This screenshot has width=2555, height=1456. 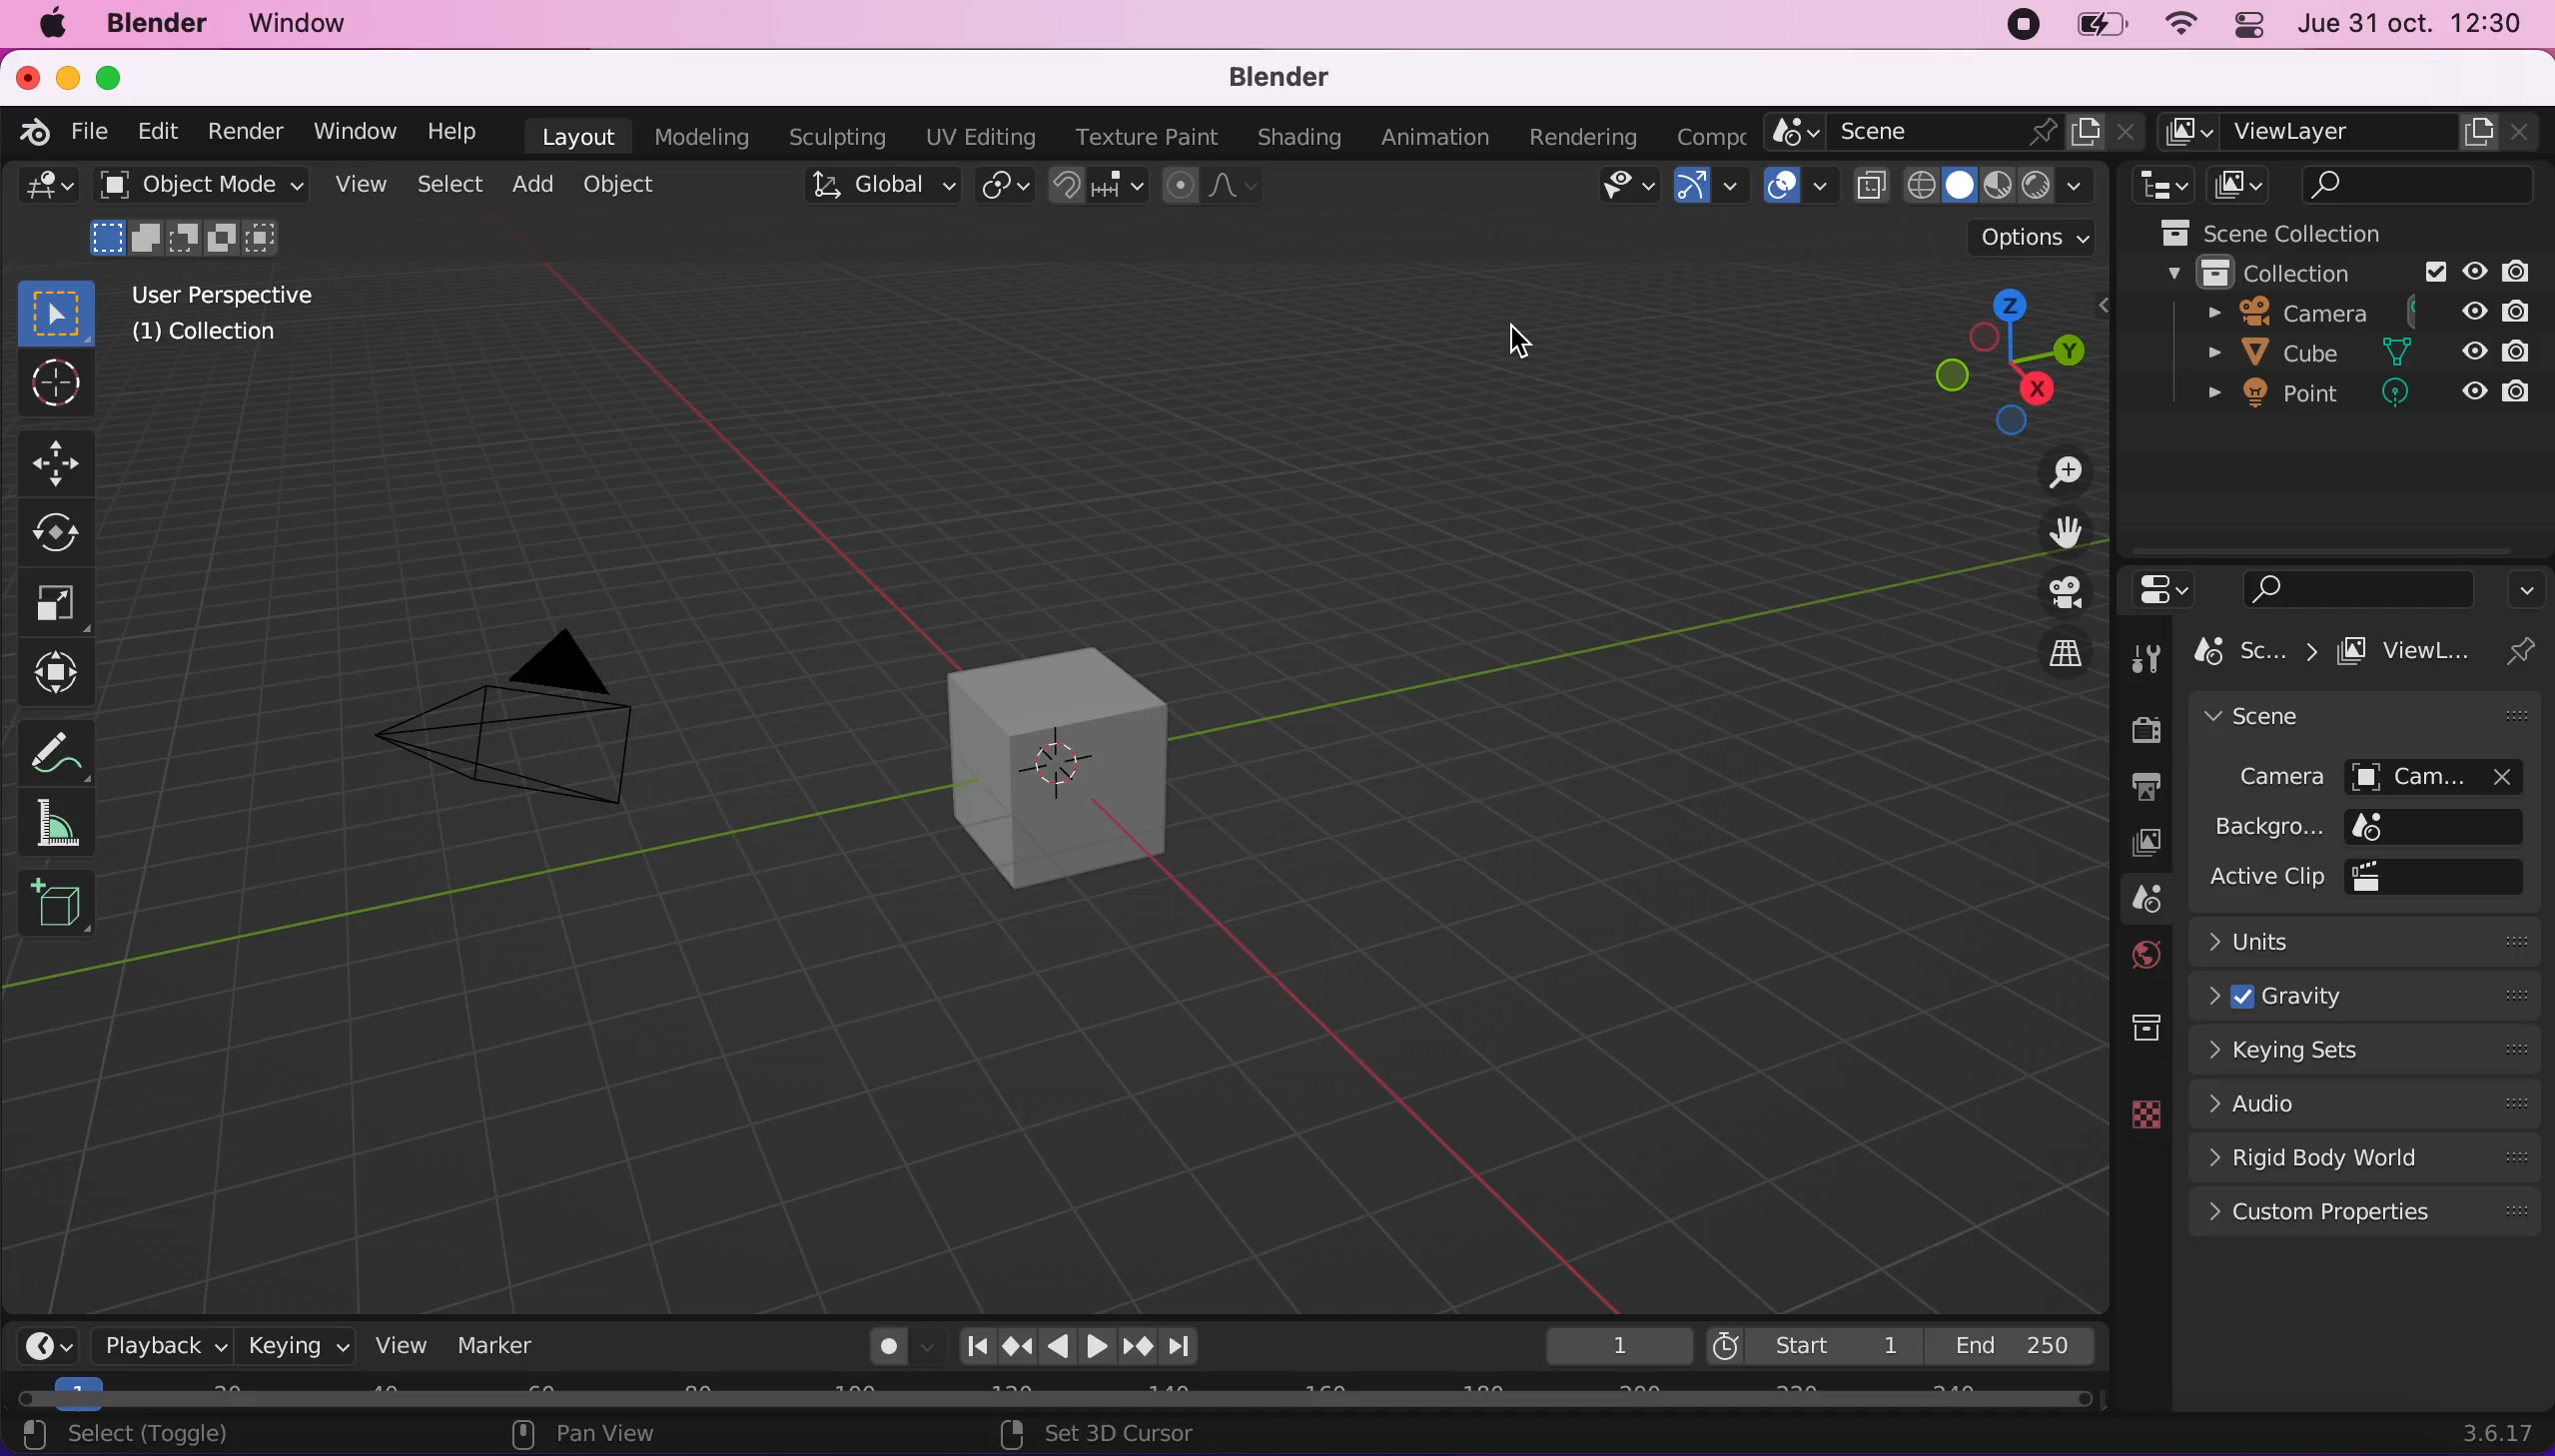 I want to click on start 1, so click(x=1814, y=1343).